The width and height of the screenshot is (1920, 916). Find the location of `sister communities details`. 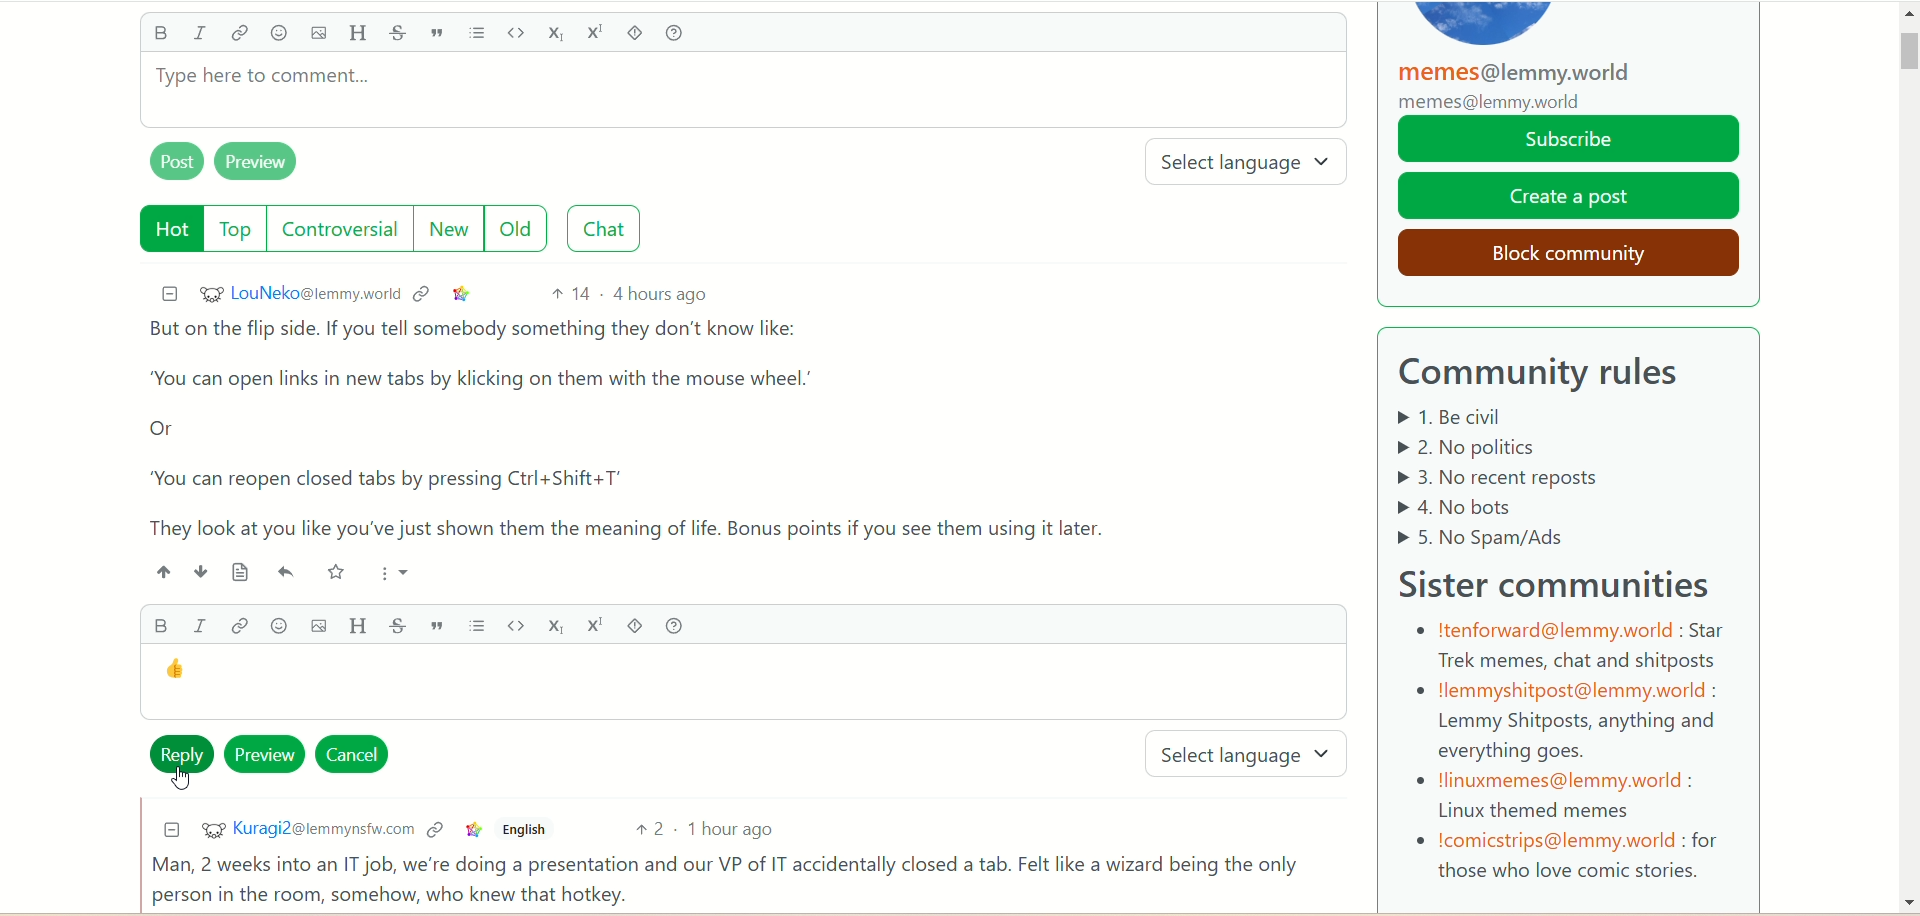

sister communities details is located at coordinates (1568, 750).